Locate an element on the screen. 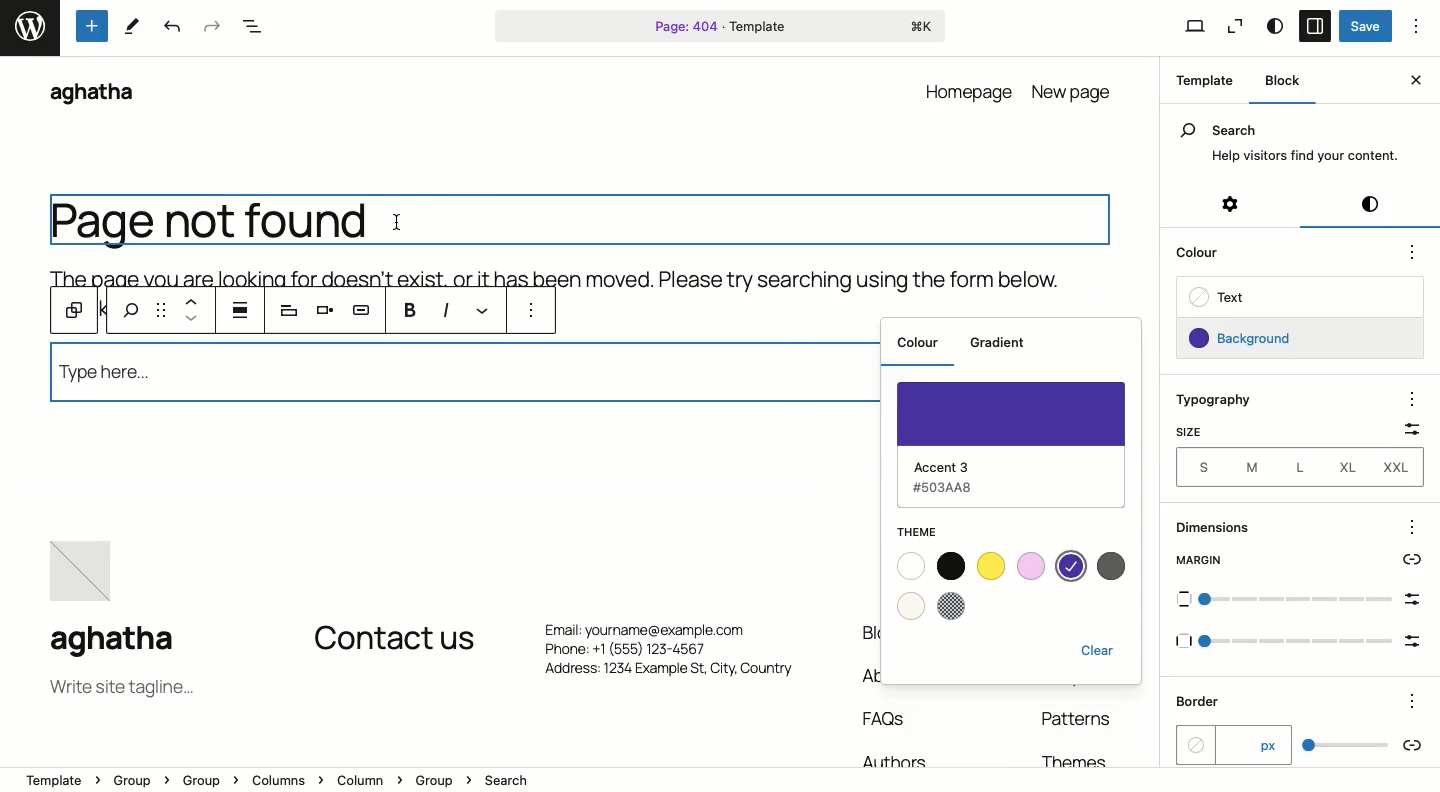   is located at coordinates (550, 279).